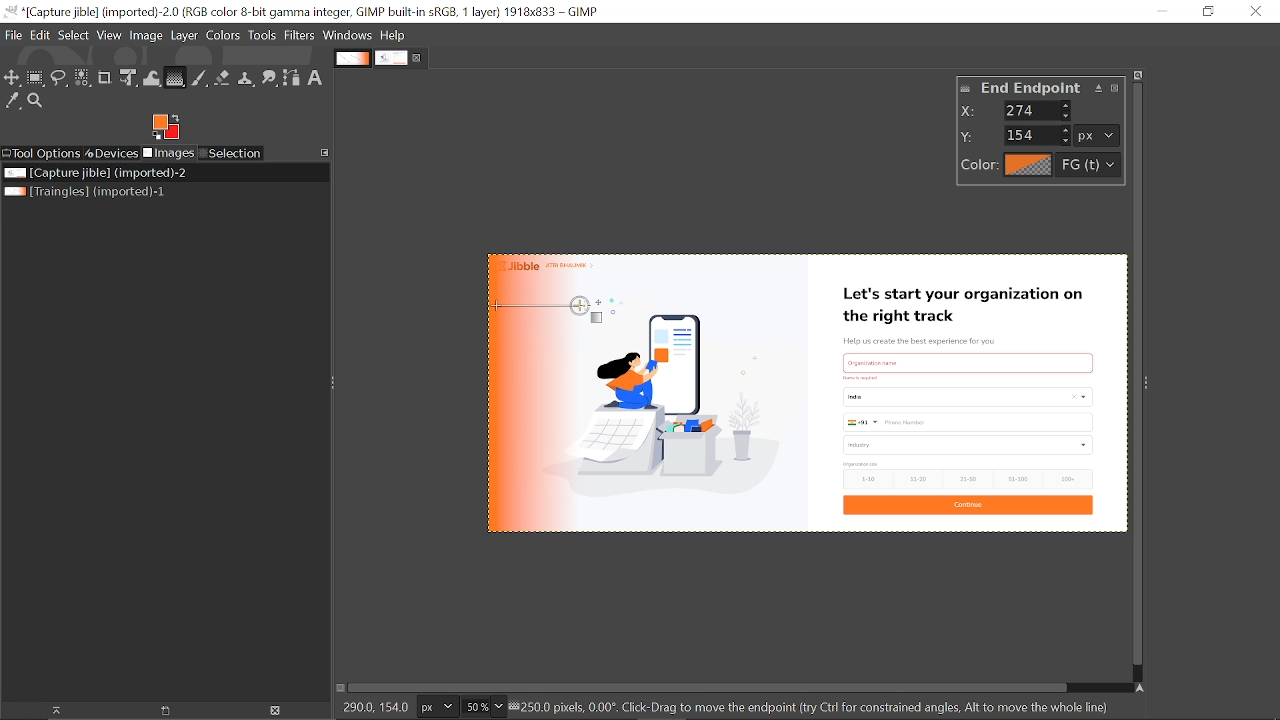 The image size is (1280, 720). Describe the element at coordinates (1039, 110) in the screenshot. I see `X values` at that location.